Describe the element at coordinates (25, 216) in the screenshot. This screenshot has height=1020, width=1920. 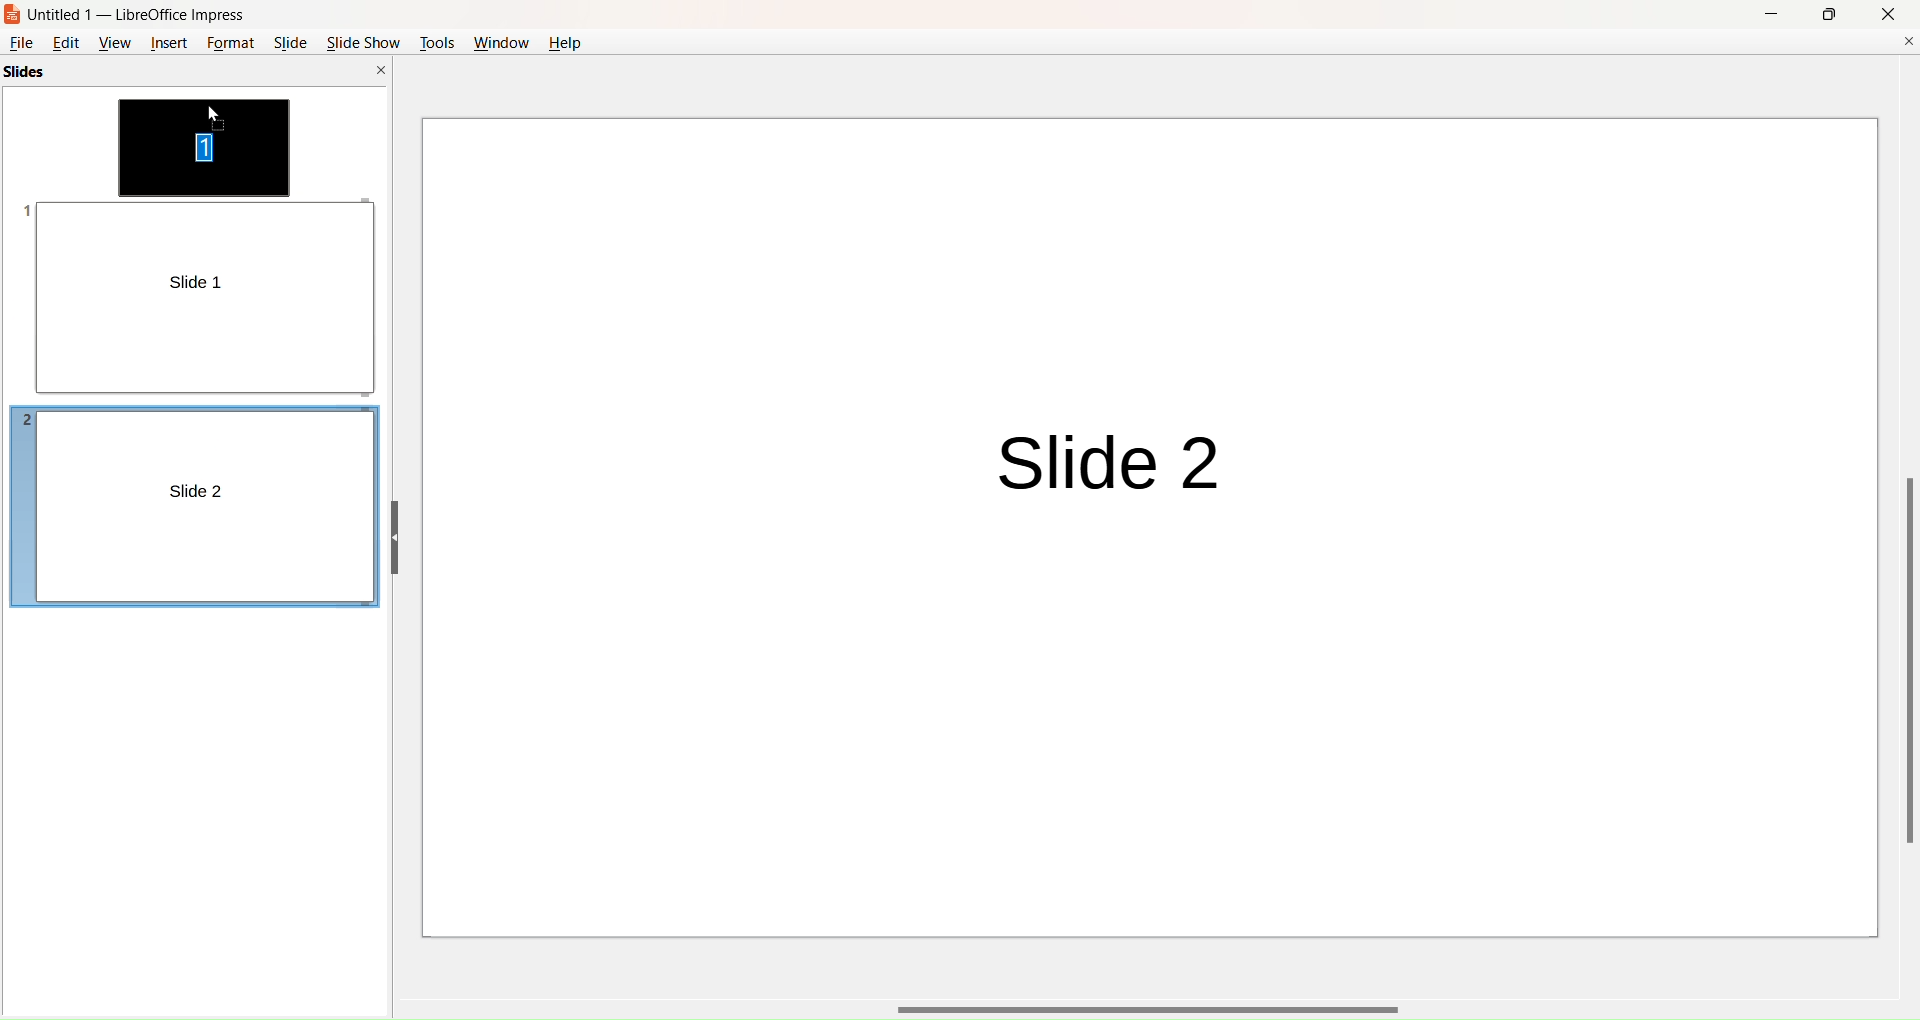
I see `slide number` at that location.